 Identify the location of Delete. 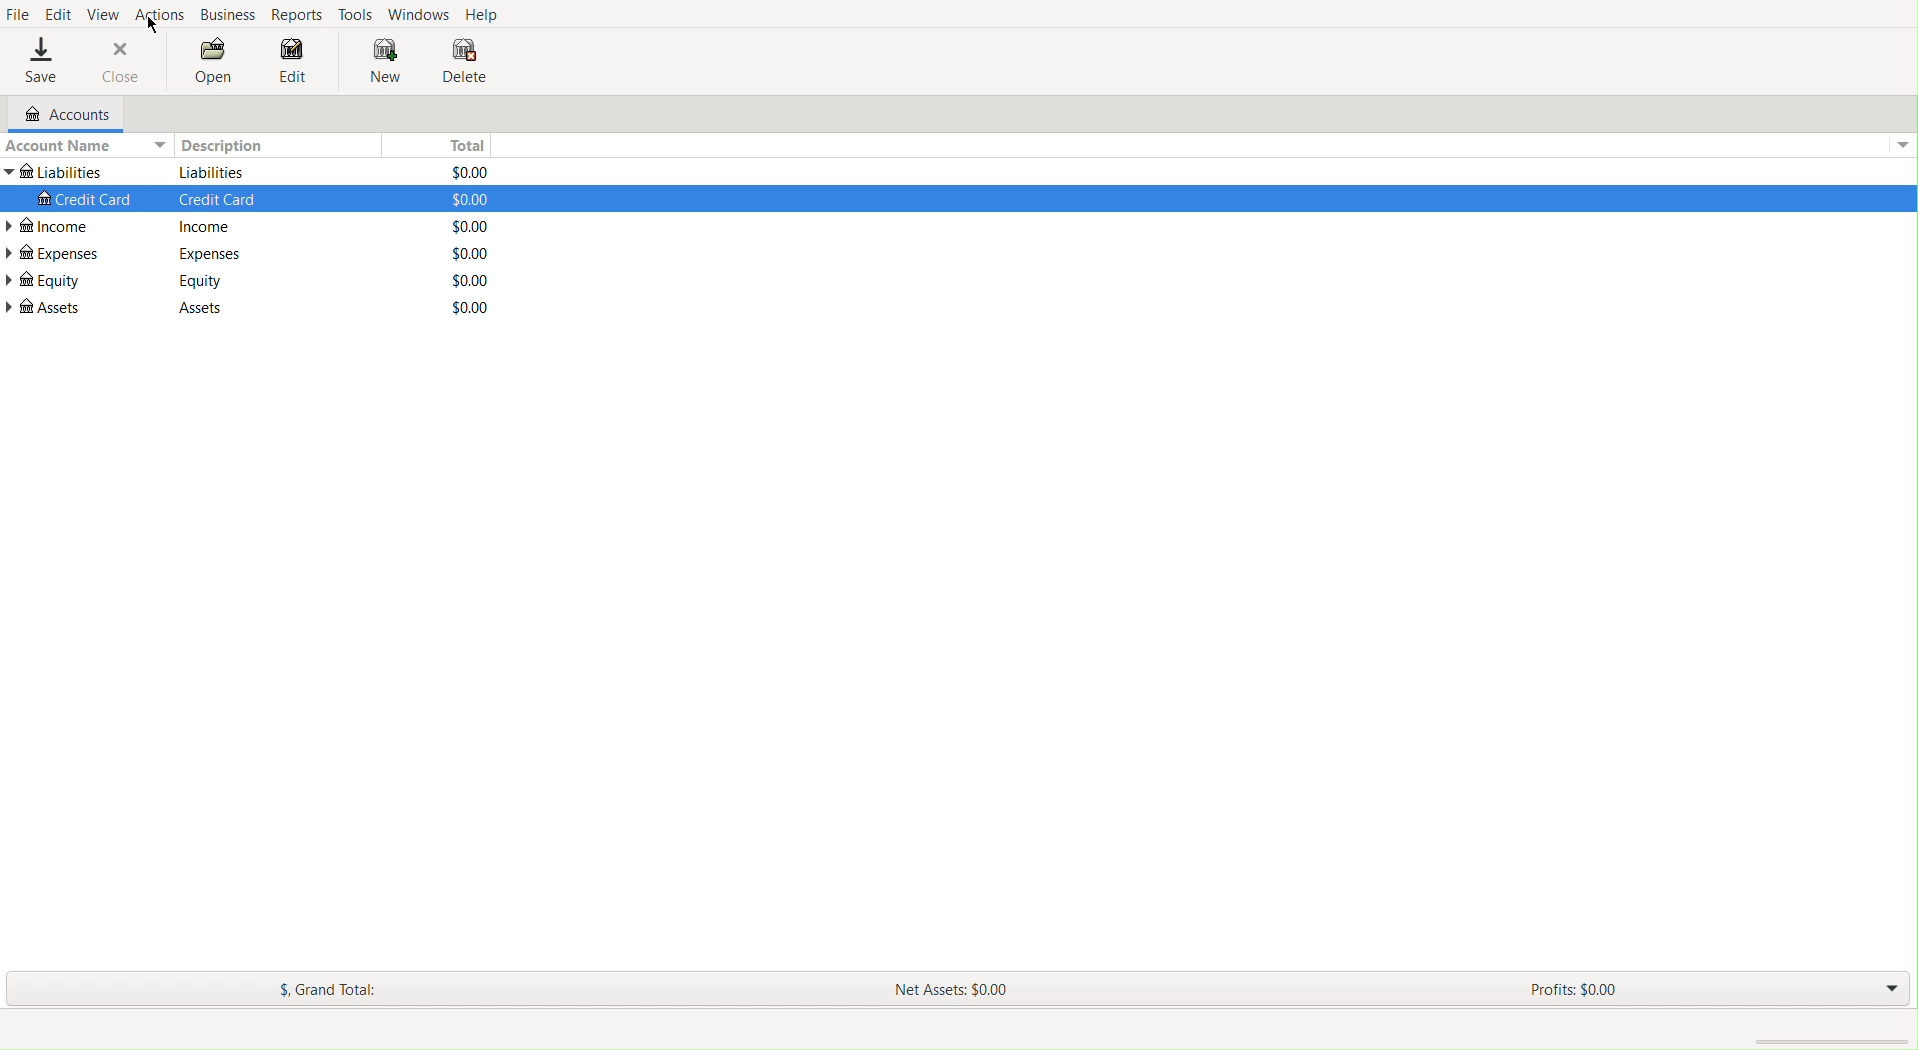
(463, 58).